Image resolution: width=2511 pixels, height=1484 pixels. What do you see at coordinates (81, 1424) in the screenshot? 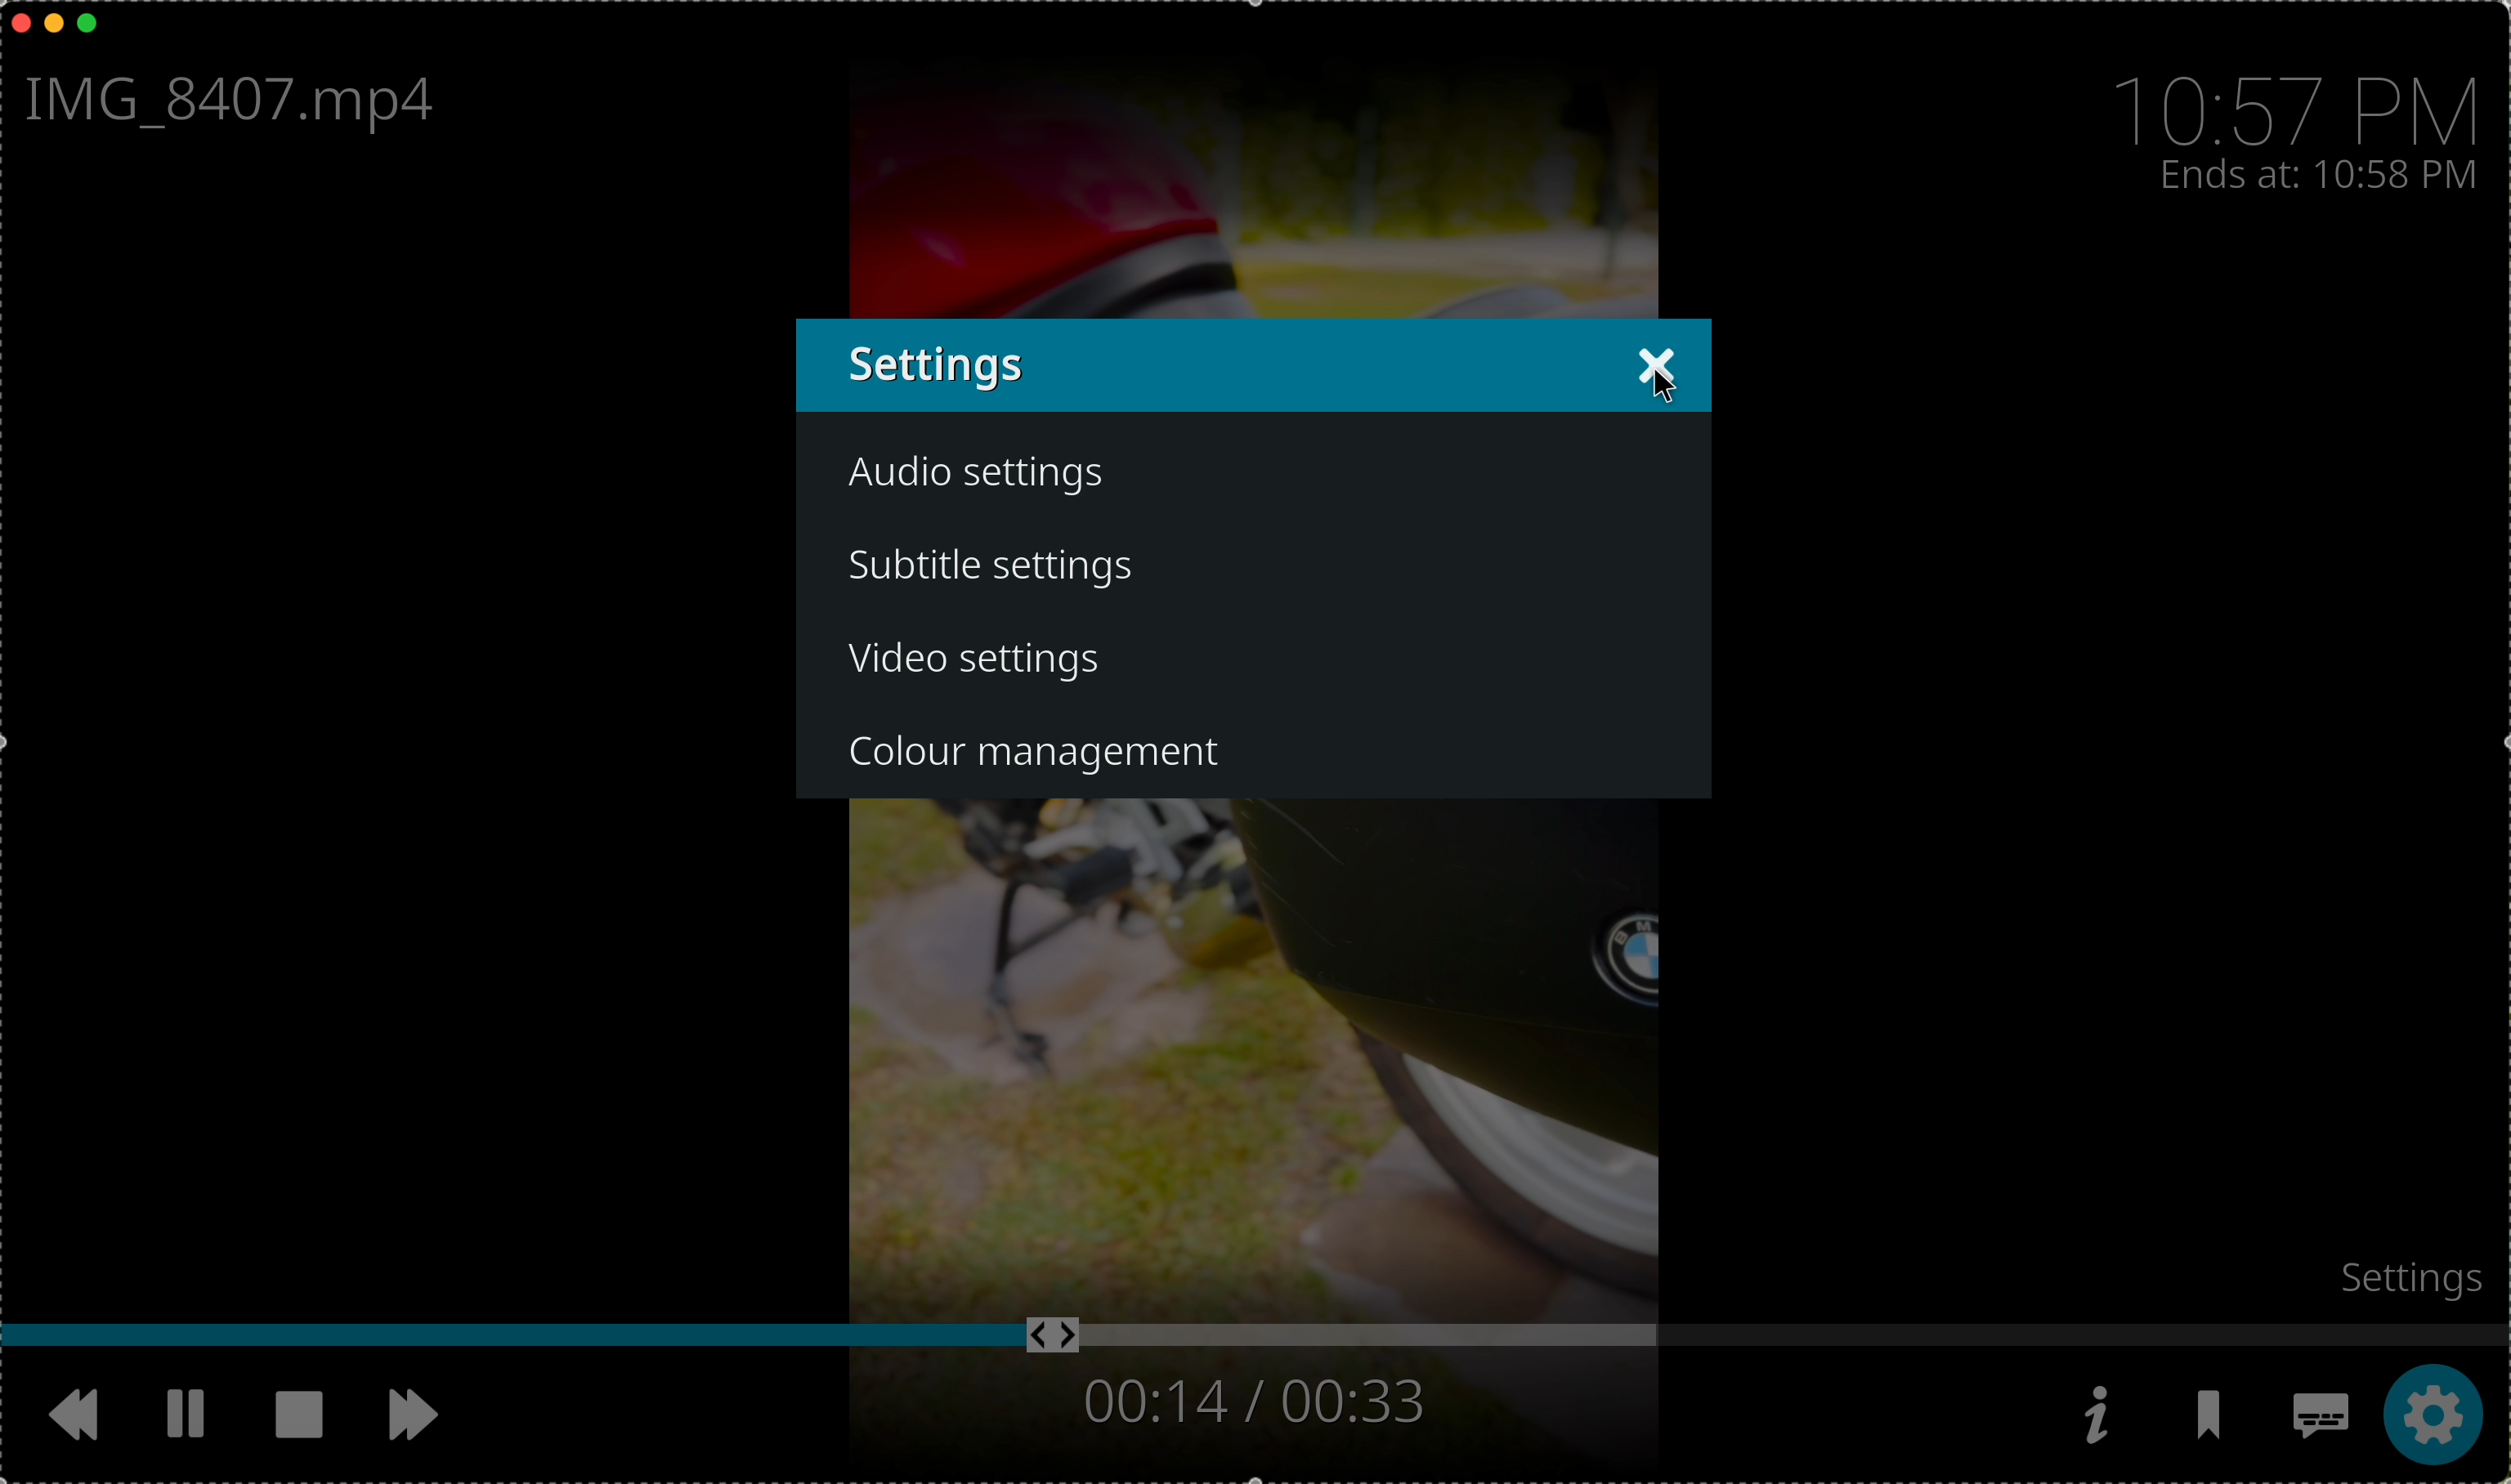
I see `rewind` at bounding box center [81, 1424].